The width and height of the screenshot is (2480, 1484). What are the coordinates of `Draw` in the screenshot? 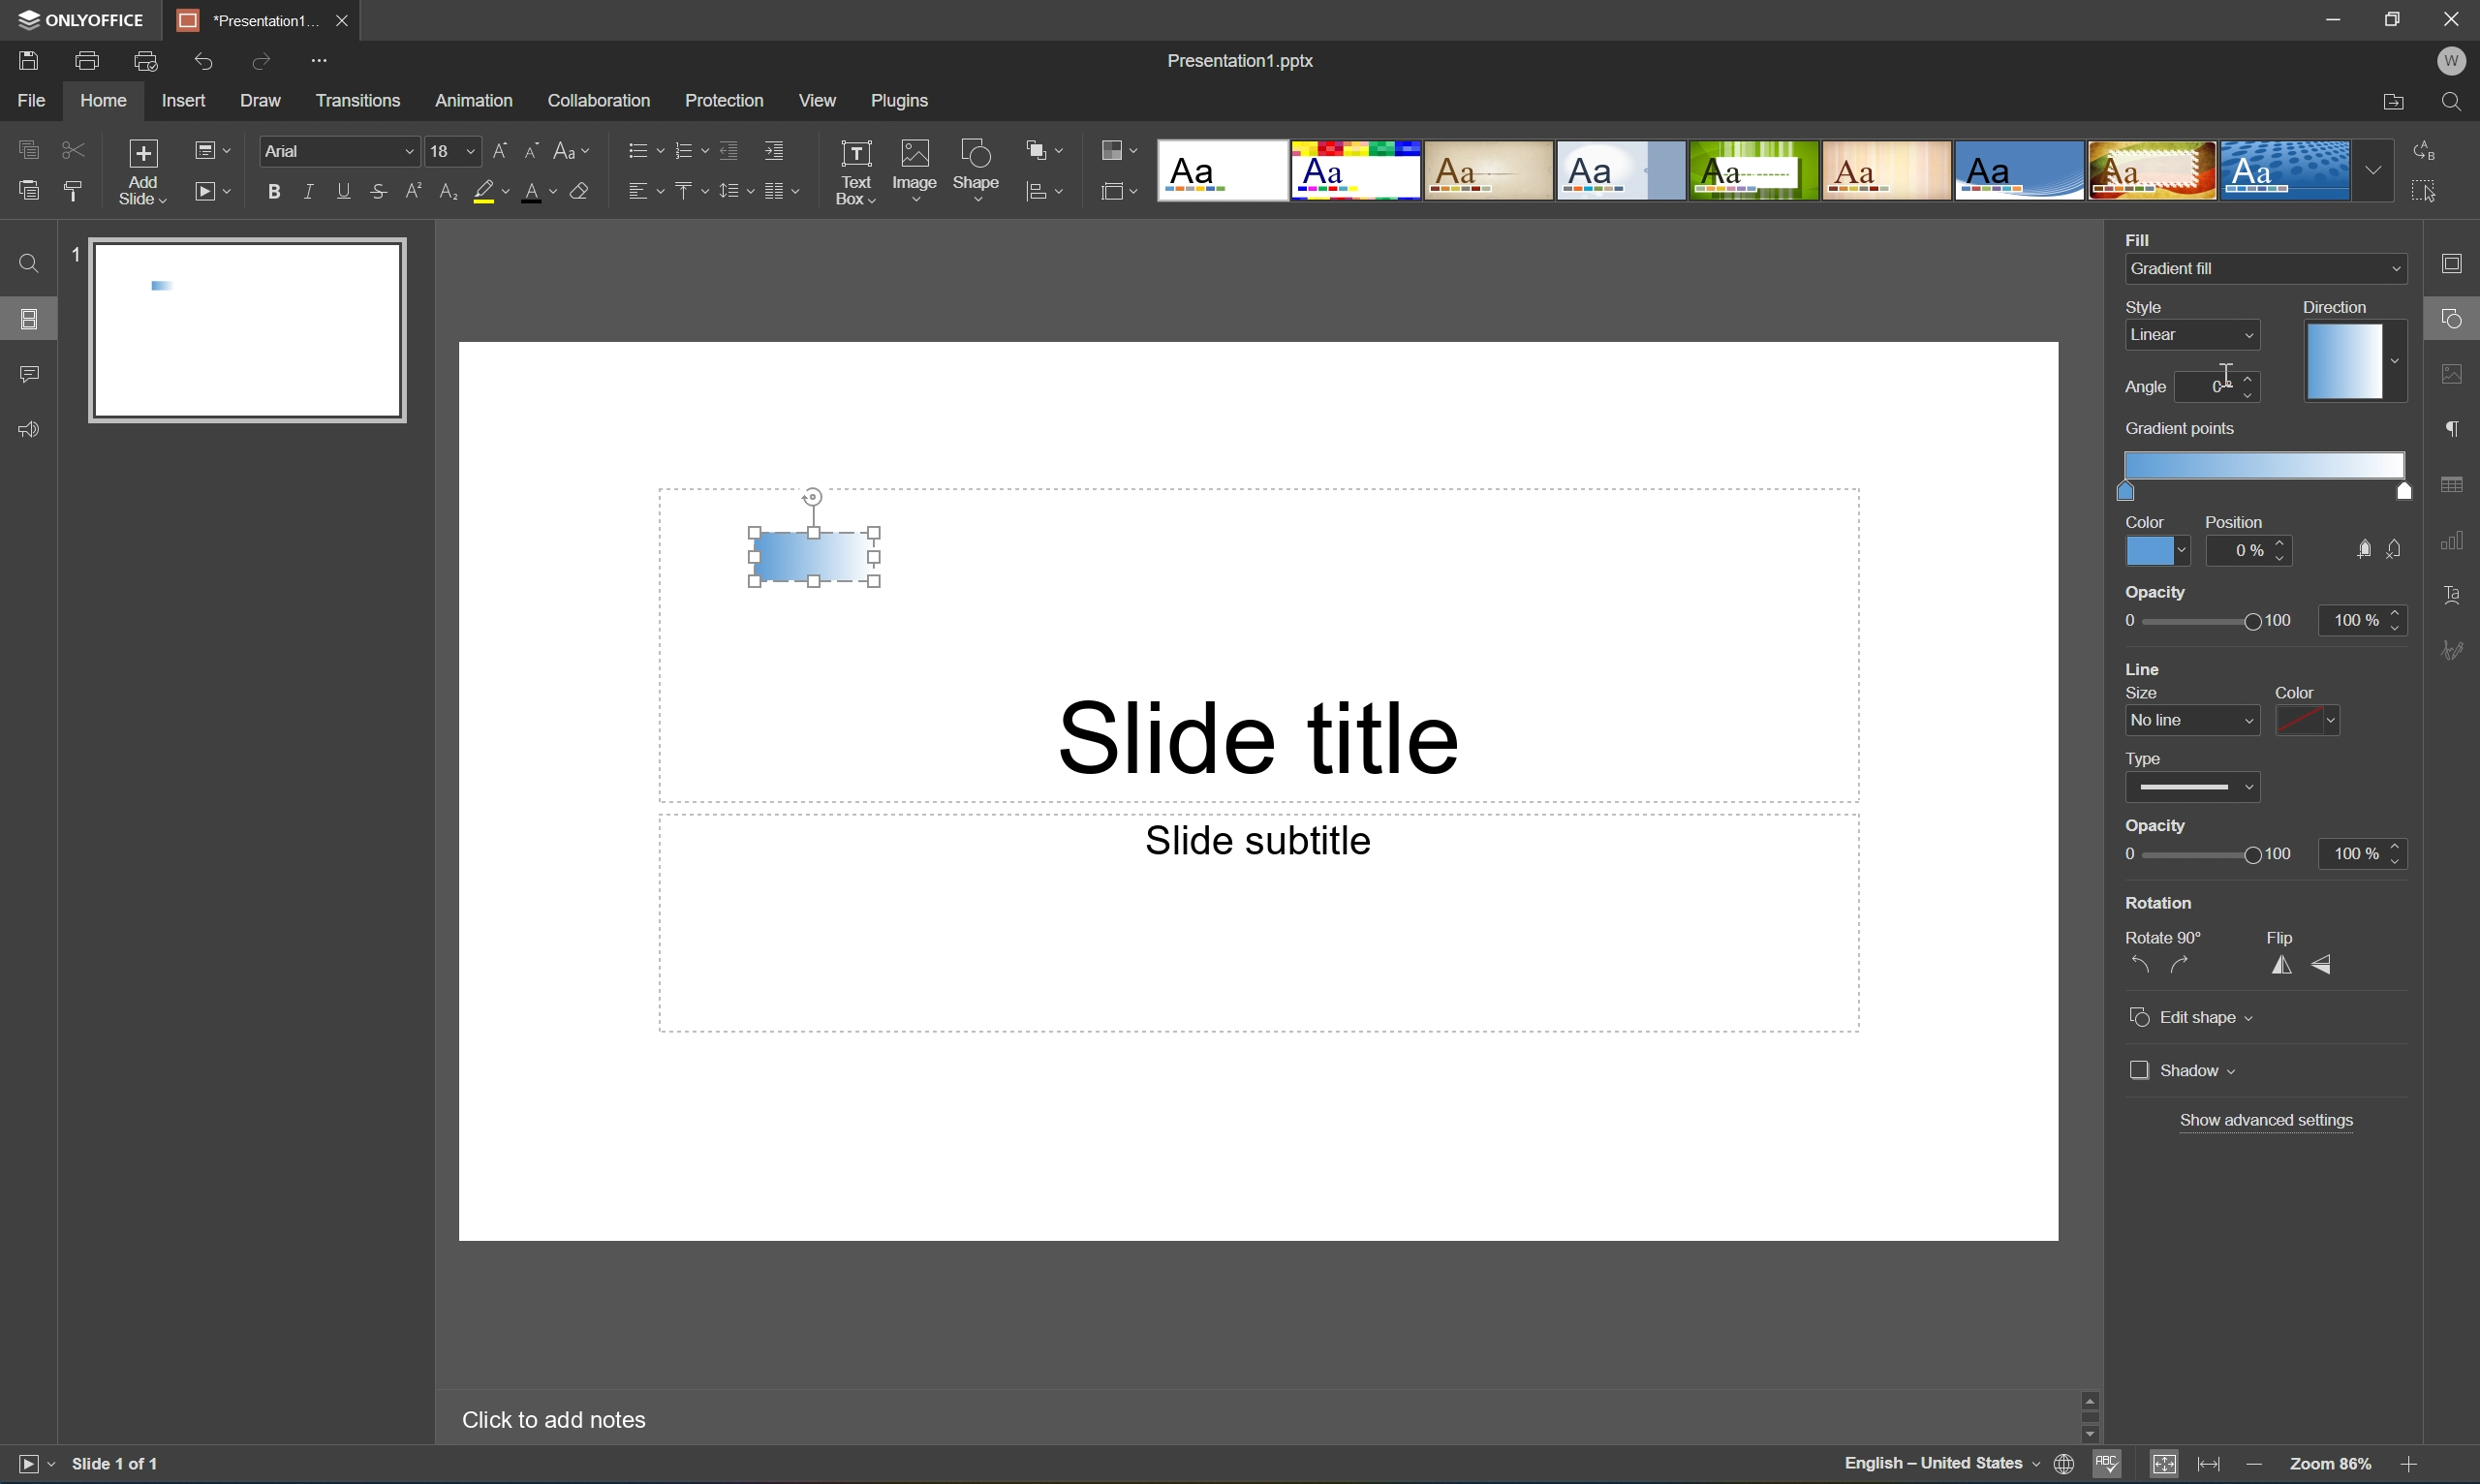 It's located at (264, 101).